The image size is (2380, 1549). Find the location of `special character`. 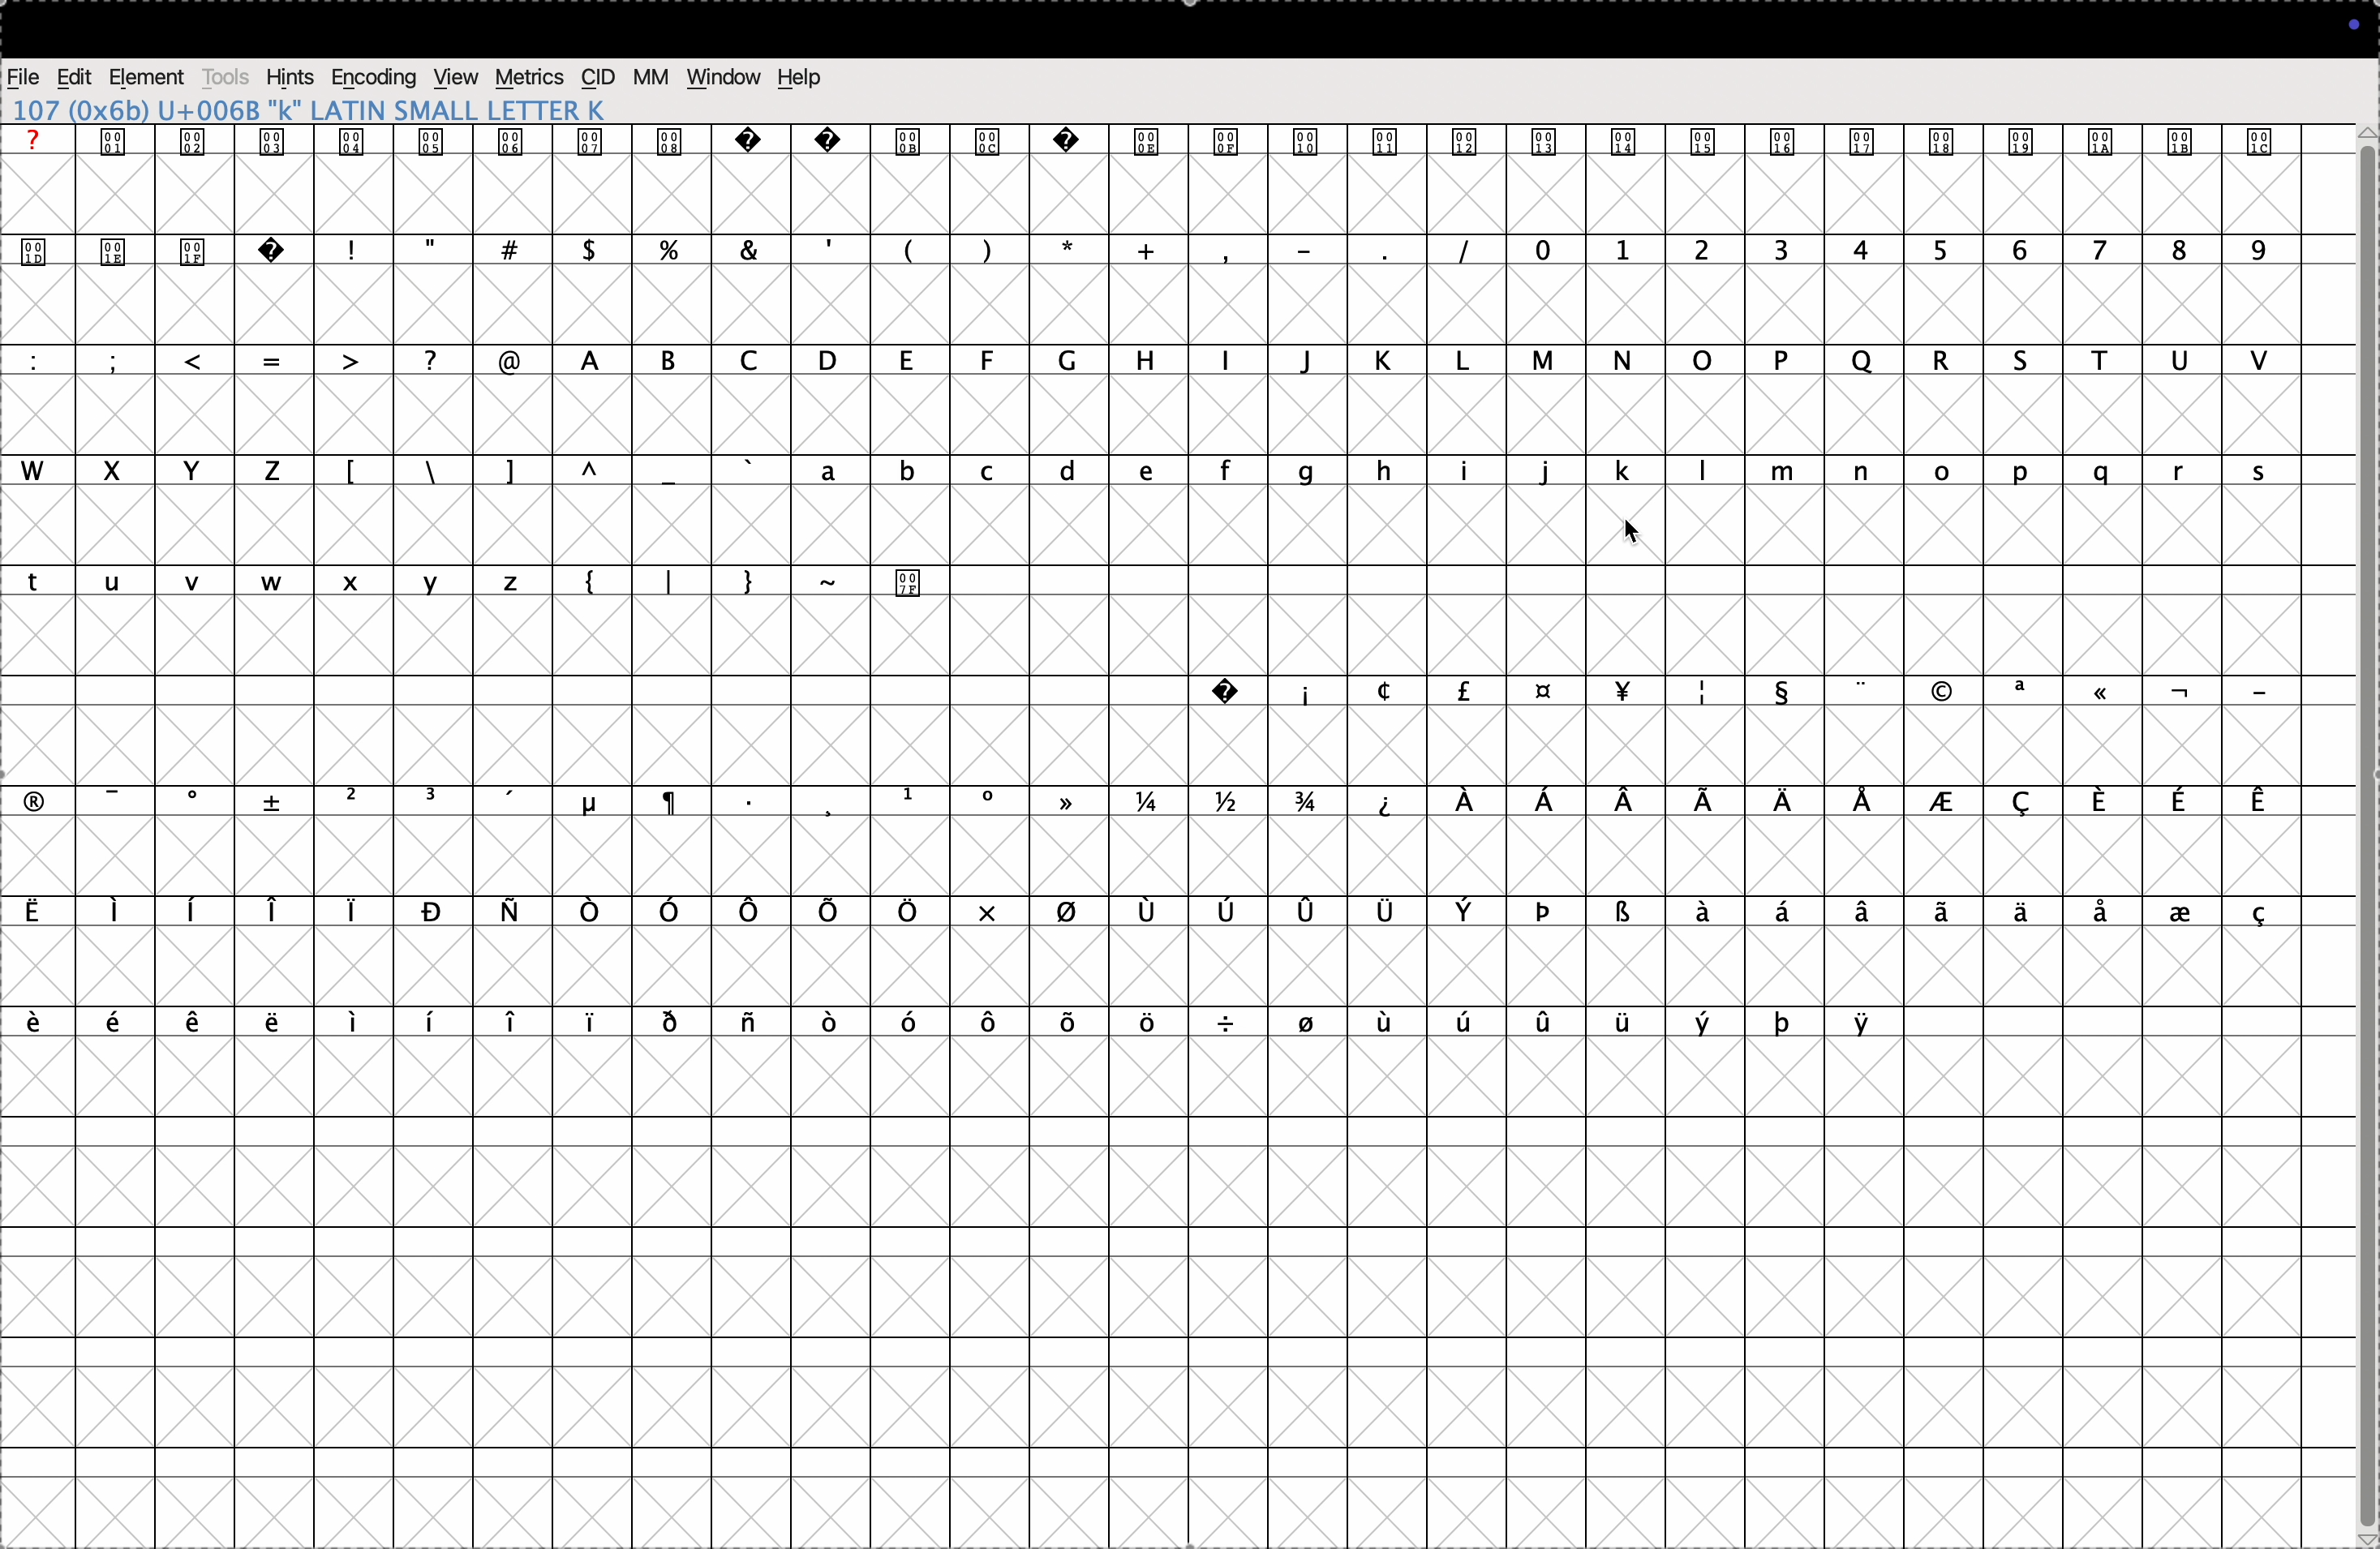

special character is located at coordinates (33, 800).